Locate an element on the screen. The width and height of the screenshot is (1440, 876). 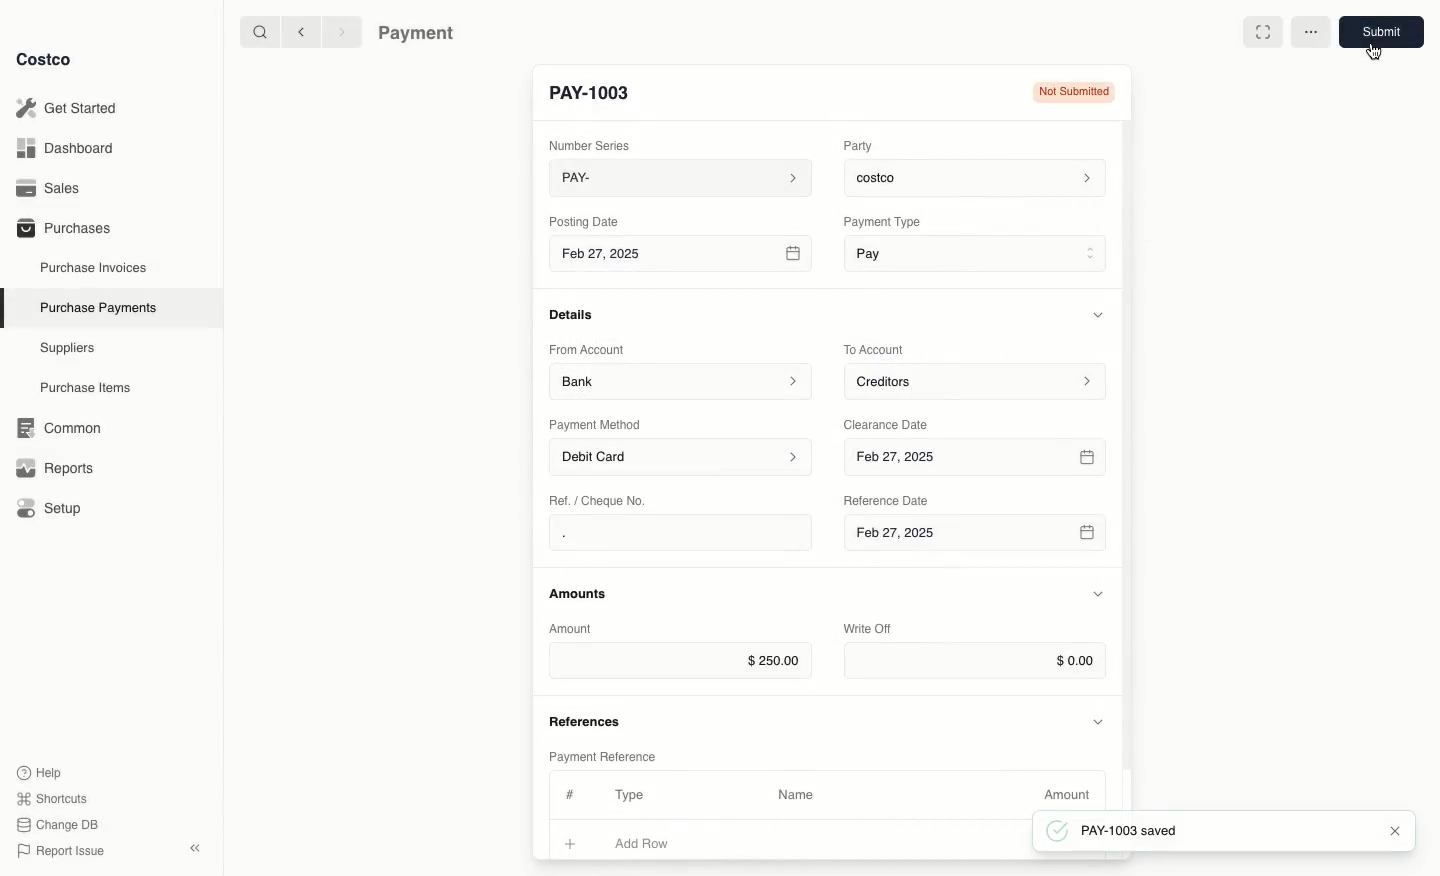
Number Series is located at coordinates (594, 145).